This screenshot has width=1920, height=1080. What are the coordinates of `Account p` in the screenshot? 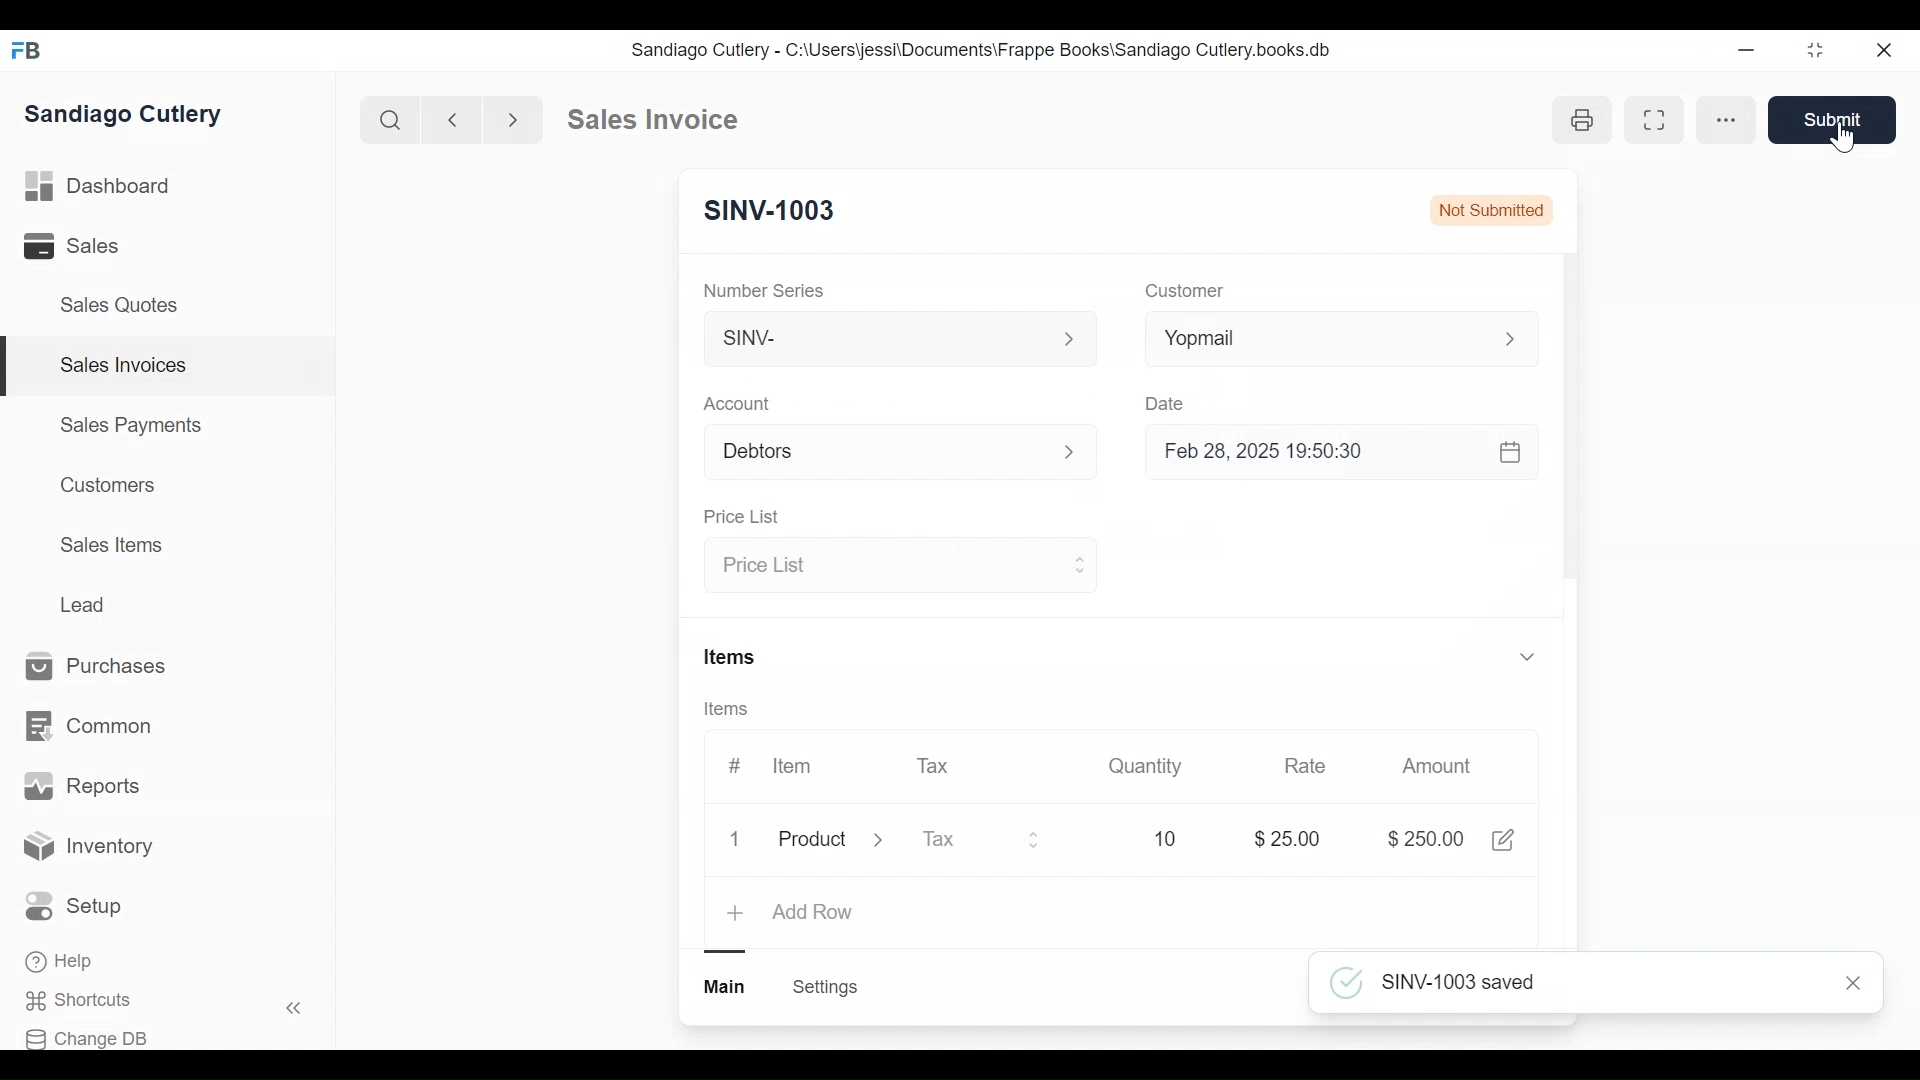 It's located at (902, 453).